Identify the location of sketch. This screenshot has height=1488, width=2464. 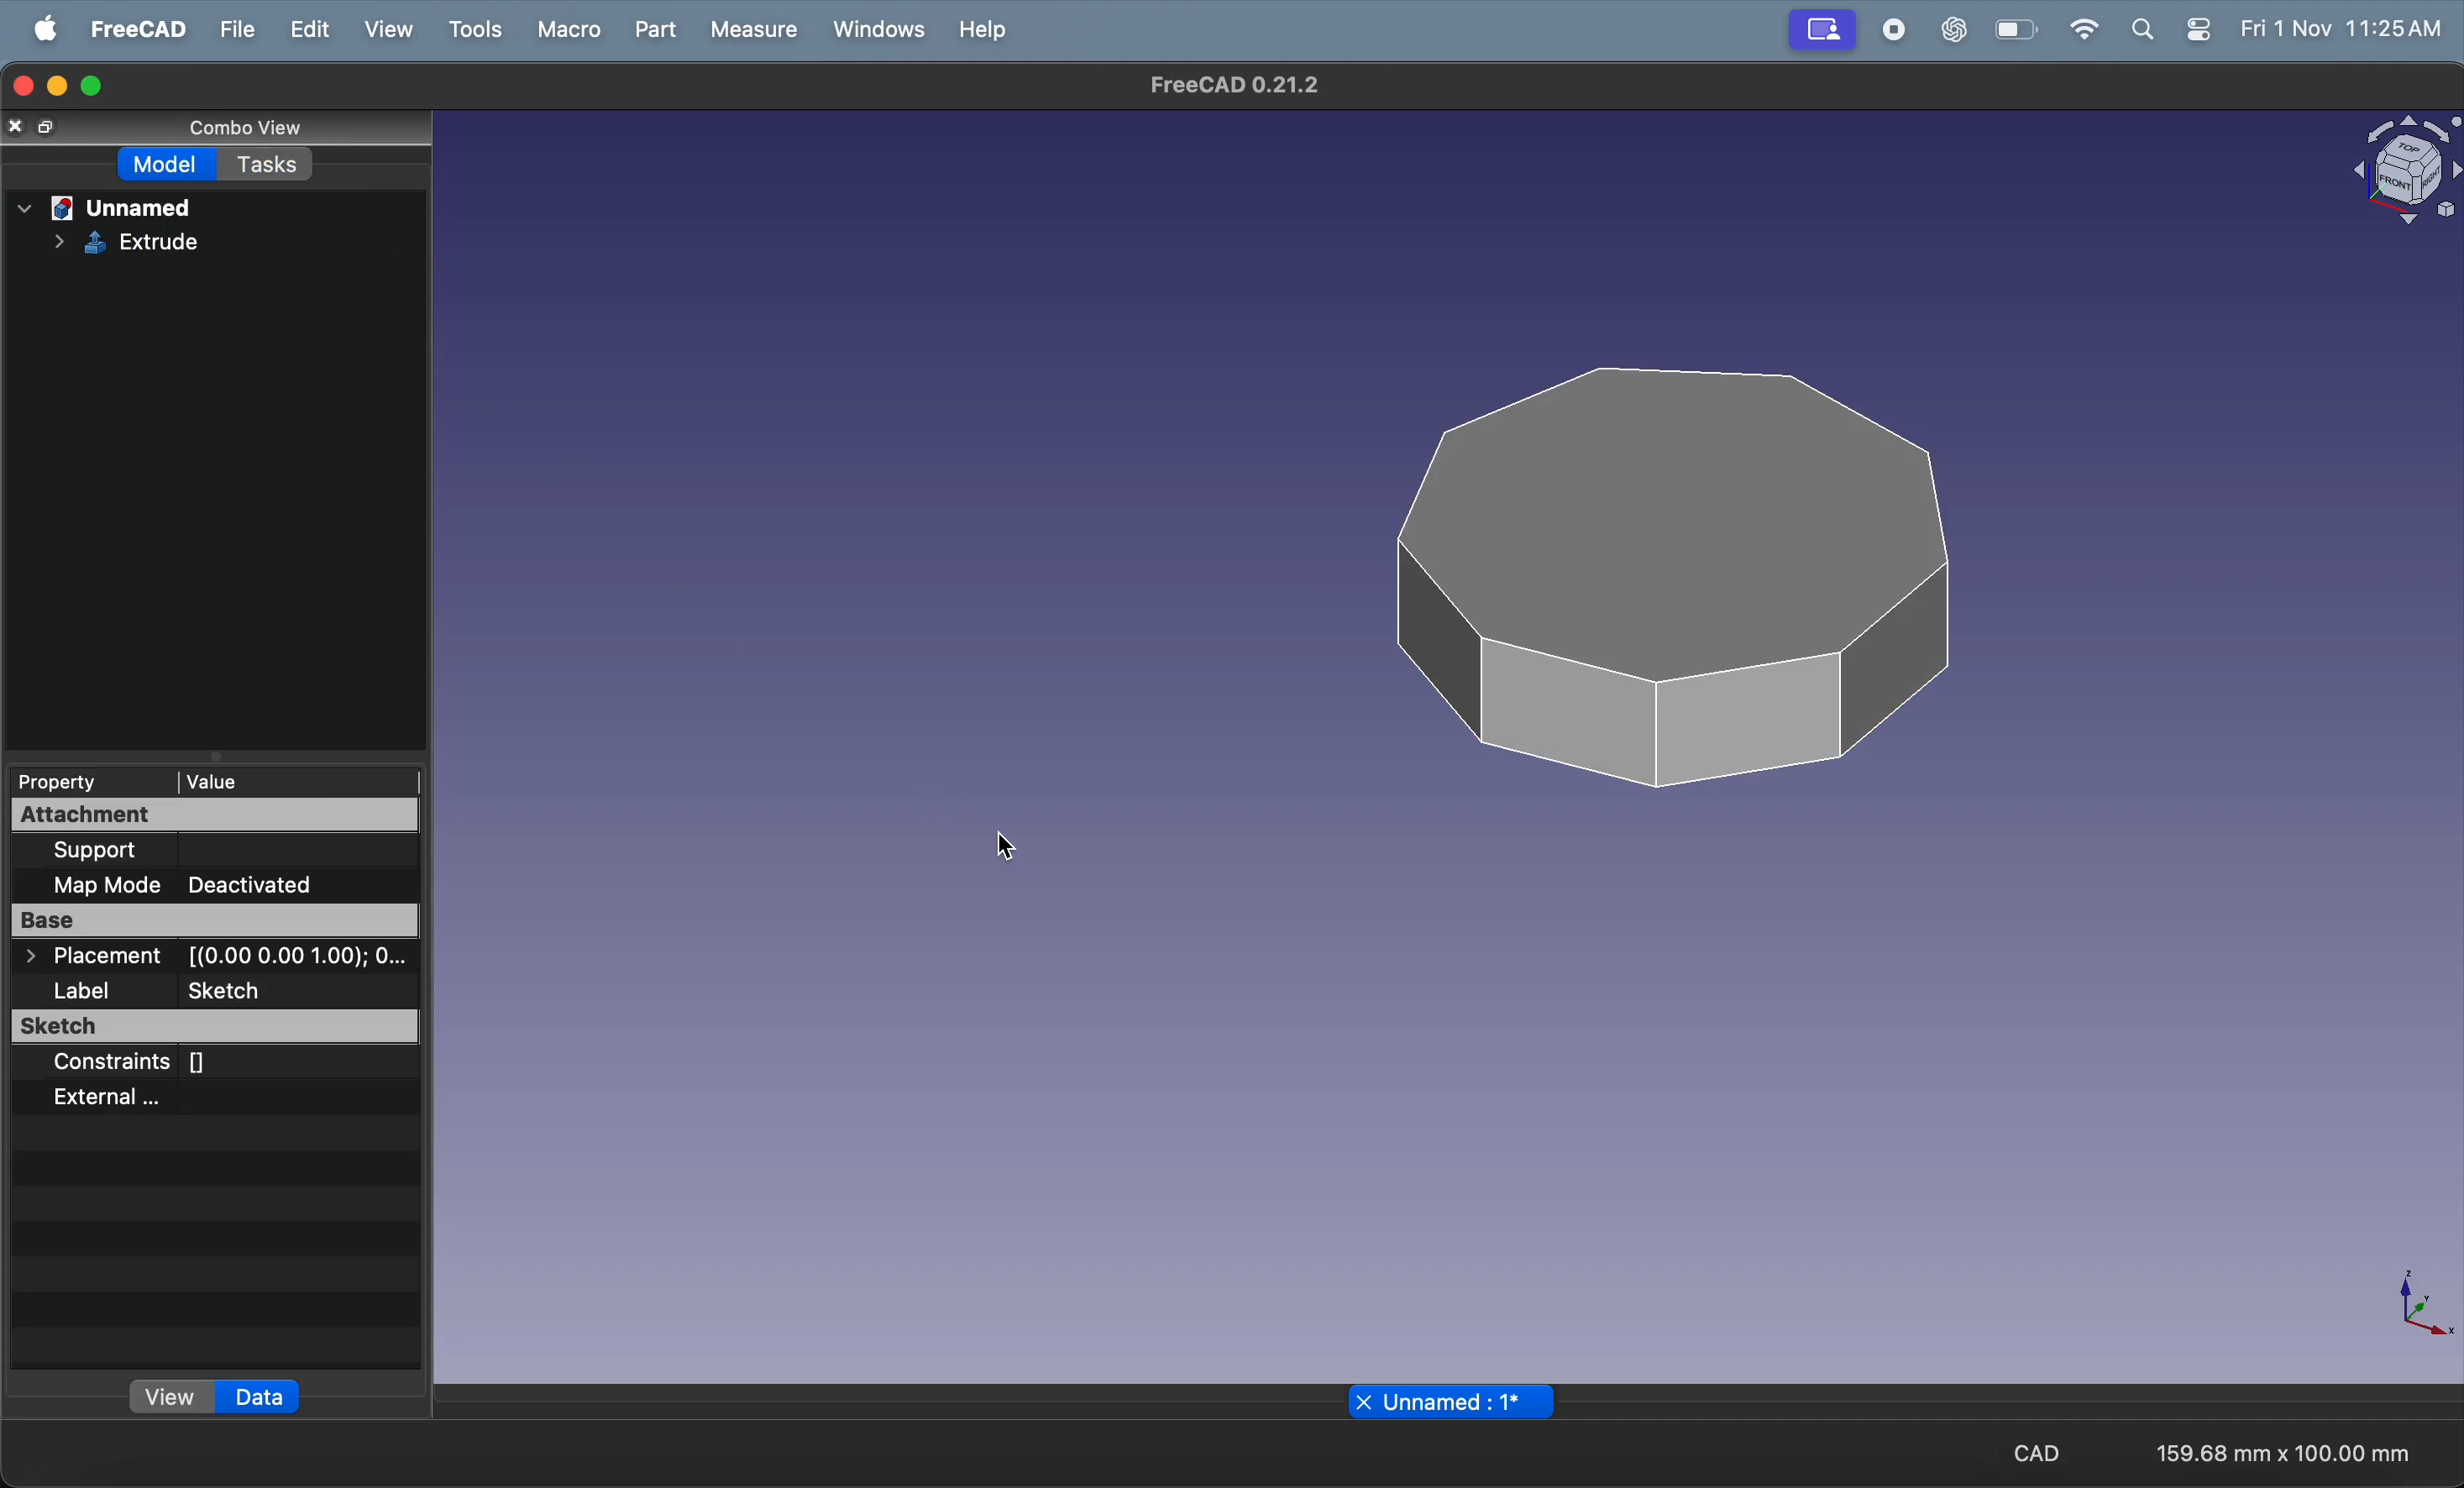
(218, 1026).